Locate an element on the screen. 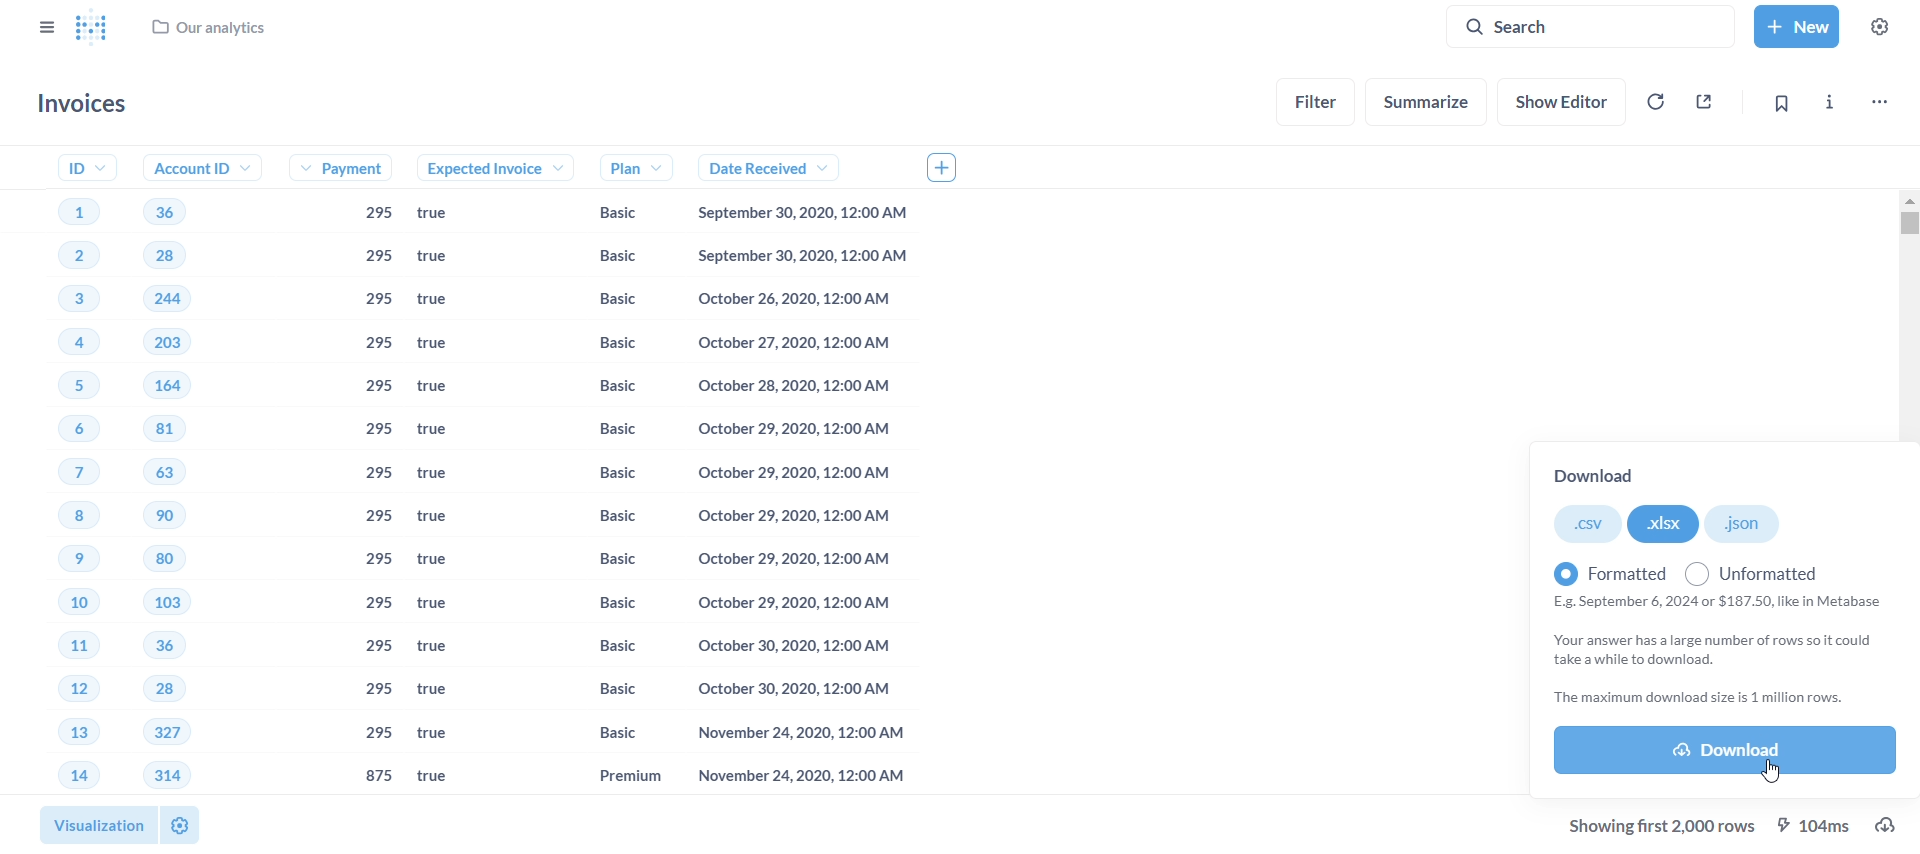  search is located at coordinates (1598, 25).